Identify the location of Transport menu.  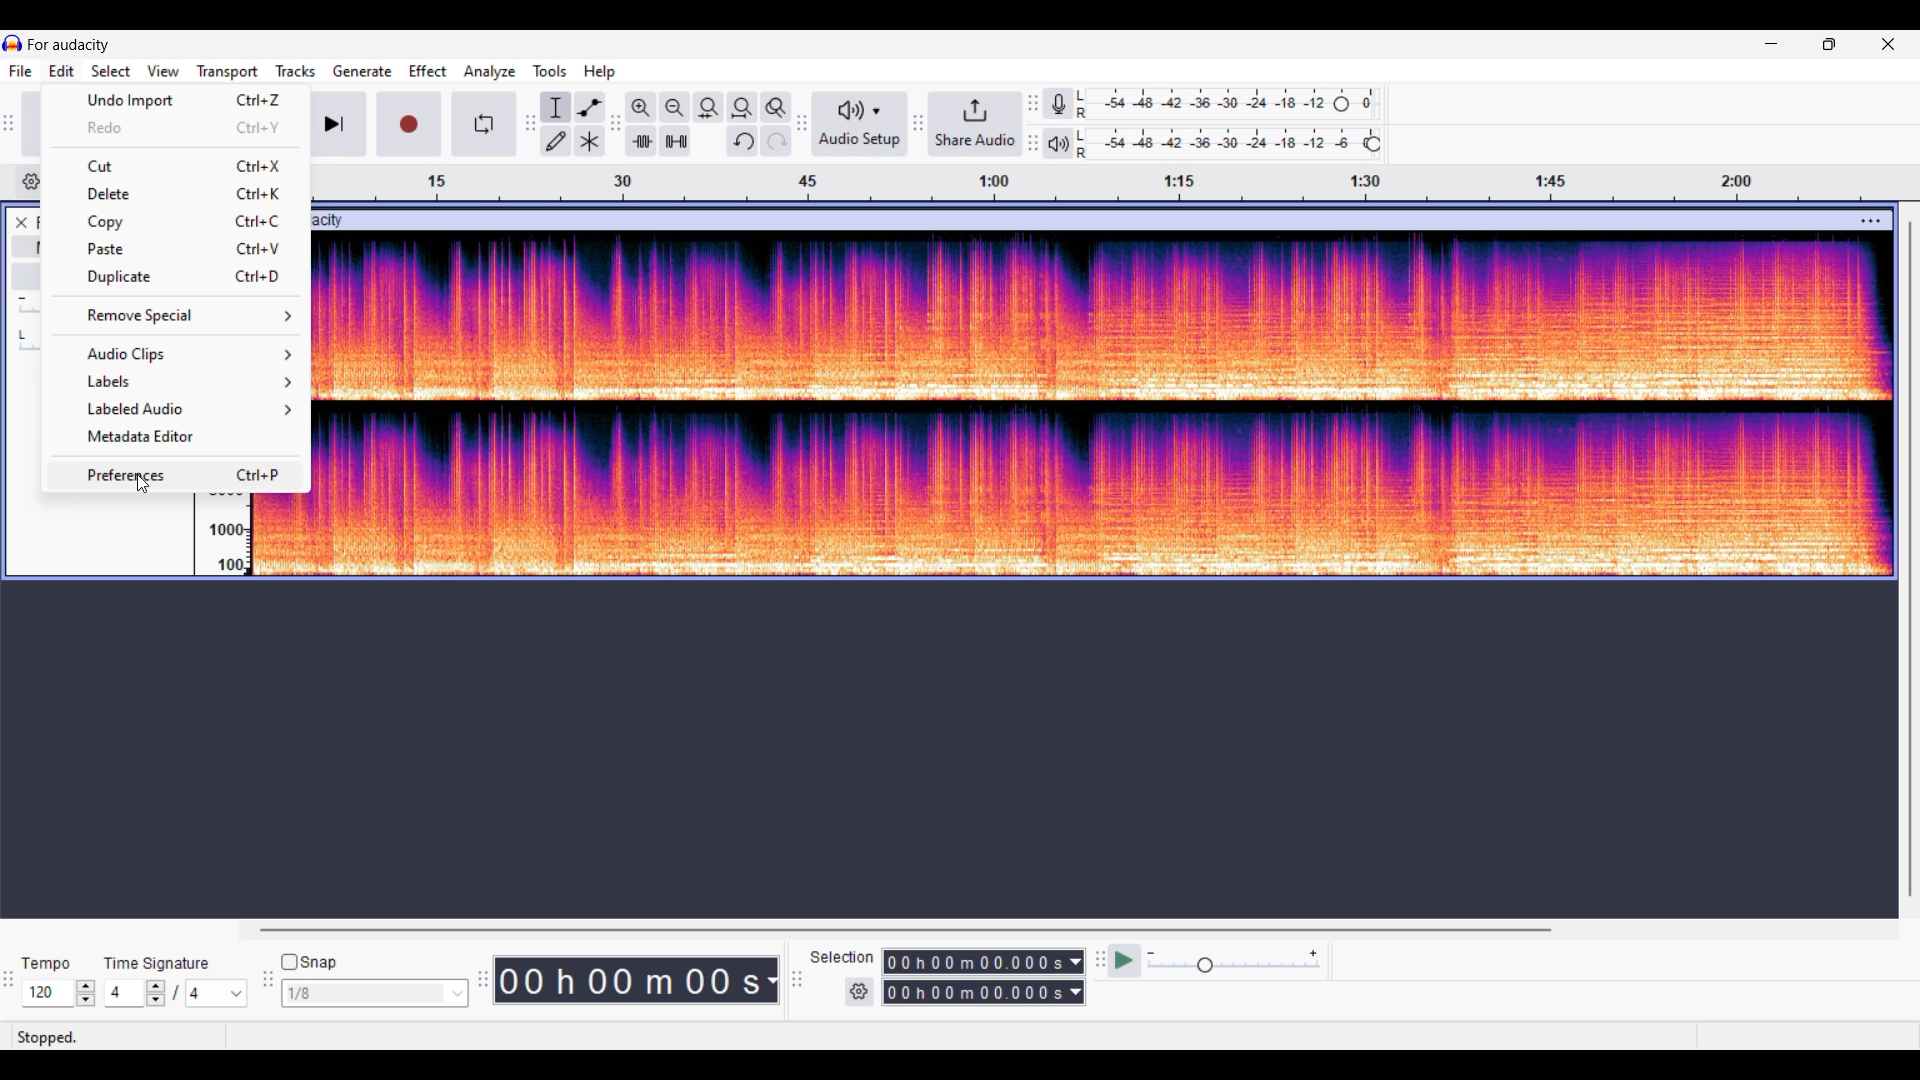
(228, 73).